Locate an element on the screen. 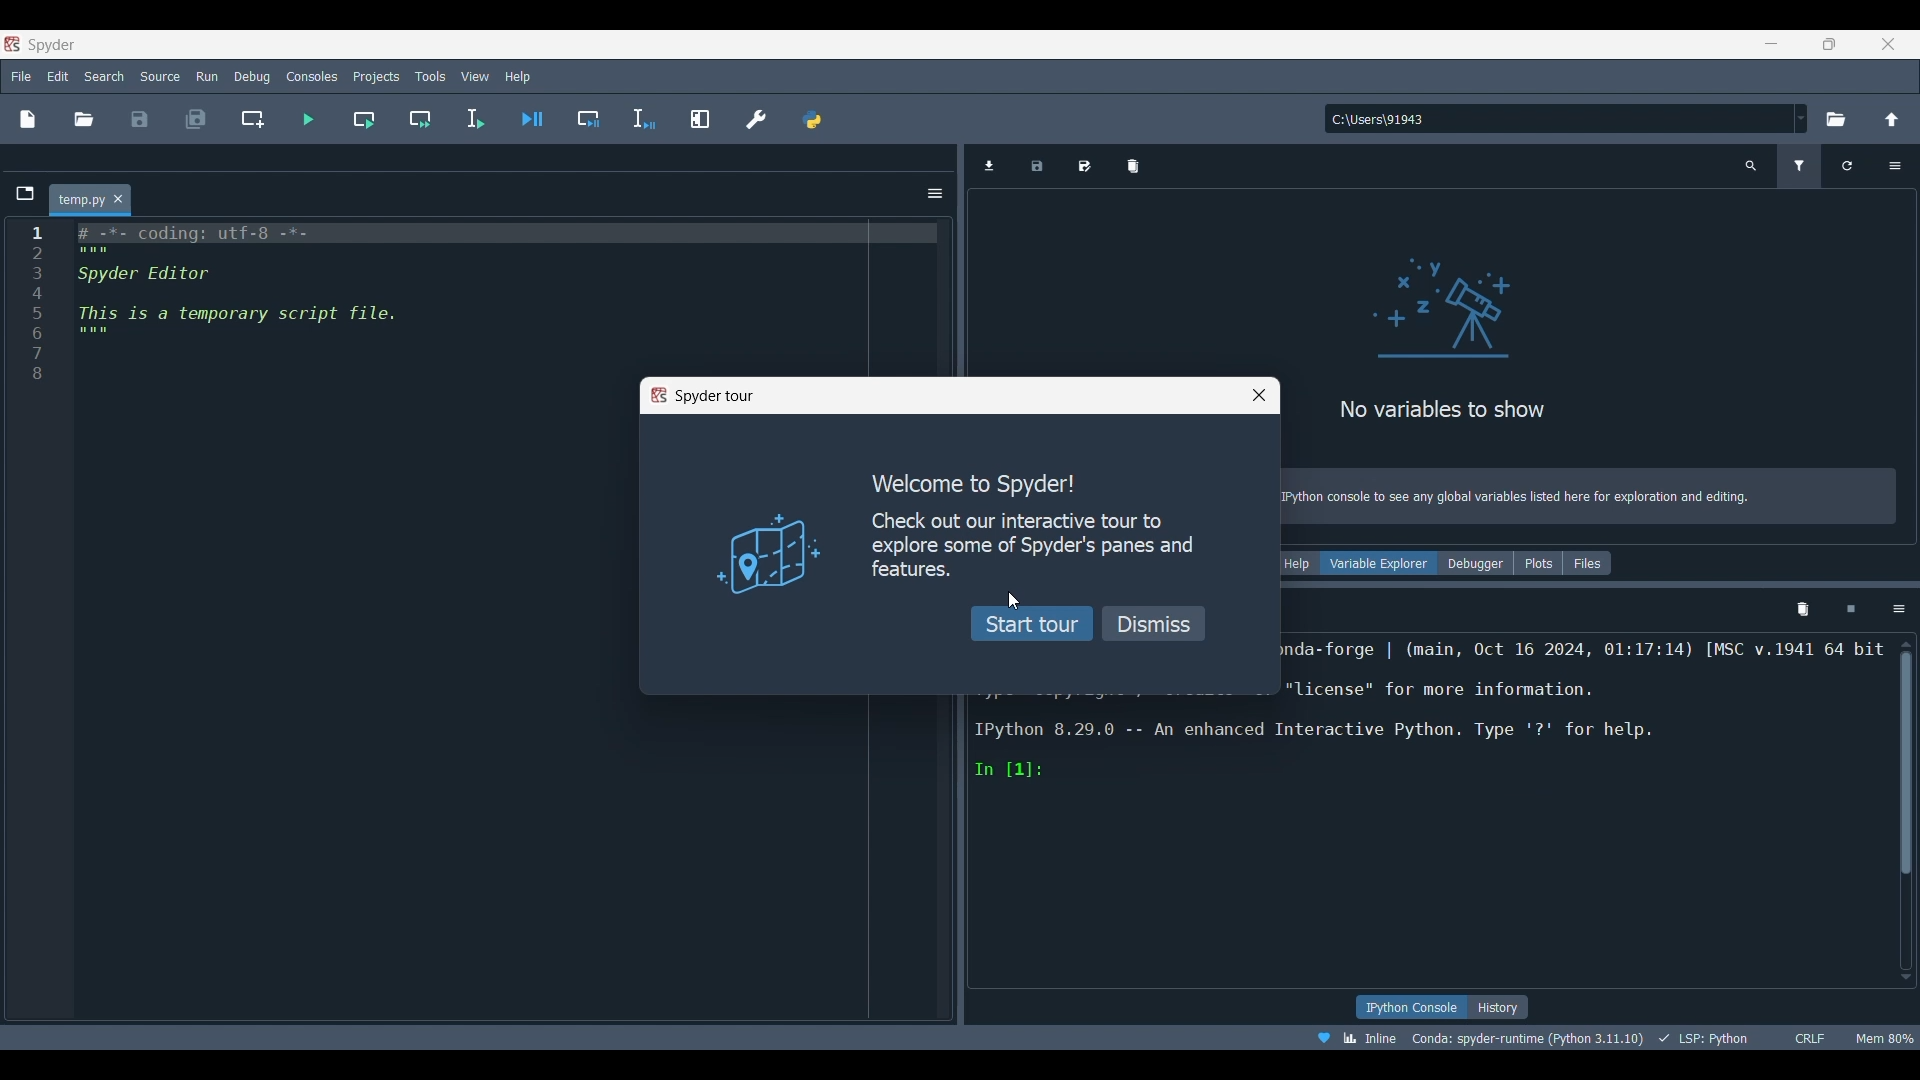 This screenshot has width=1920, height=1080. dismiss is located at coordinates (1155, 624).